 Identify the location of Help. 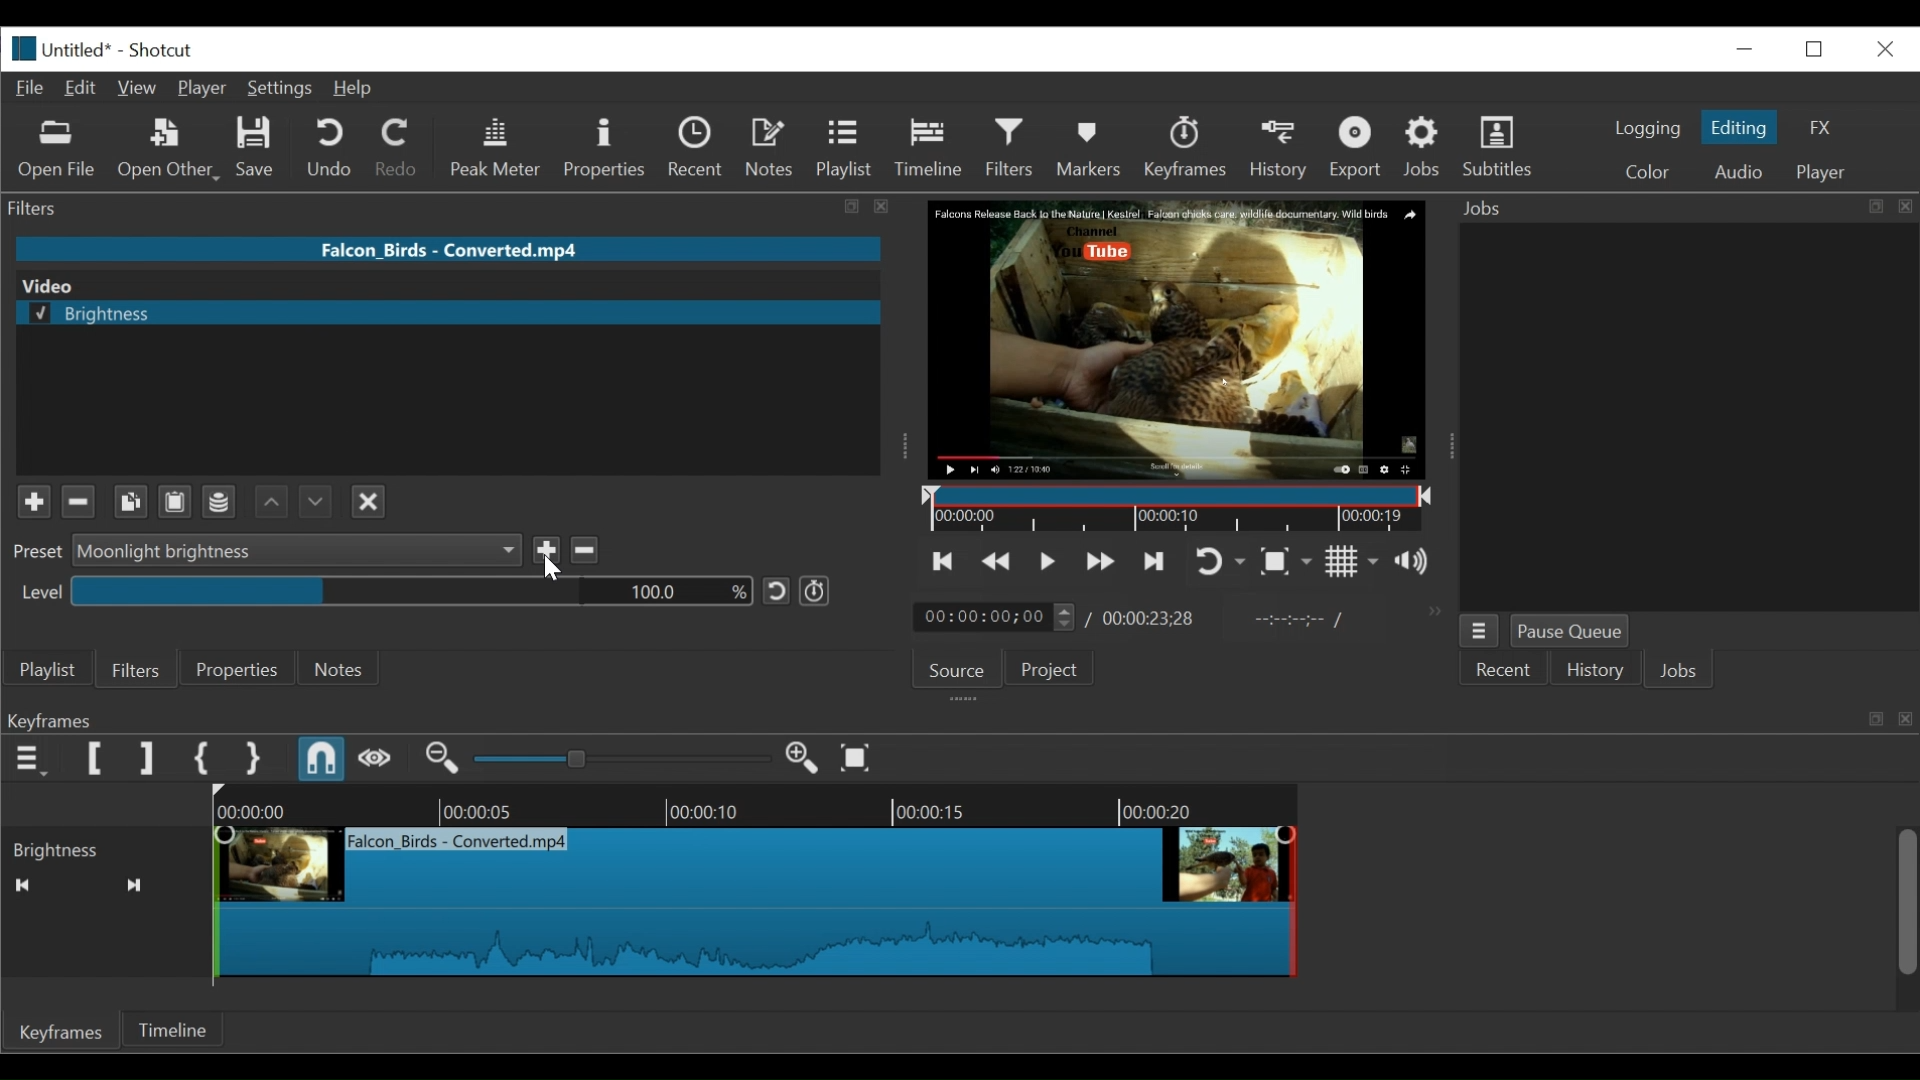
(359, 88).